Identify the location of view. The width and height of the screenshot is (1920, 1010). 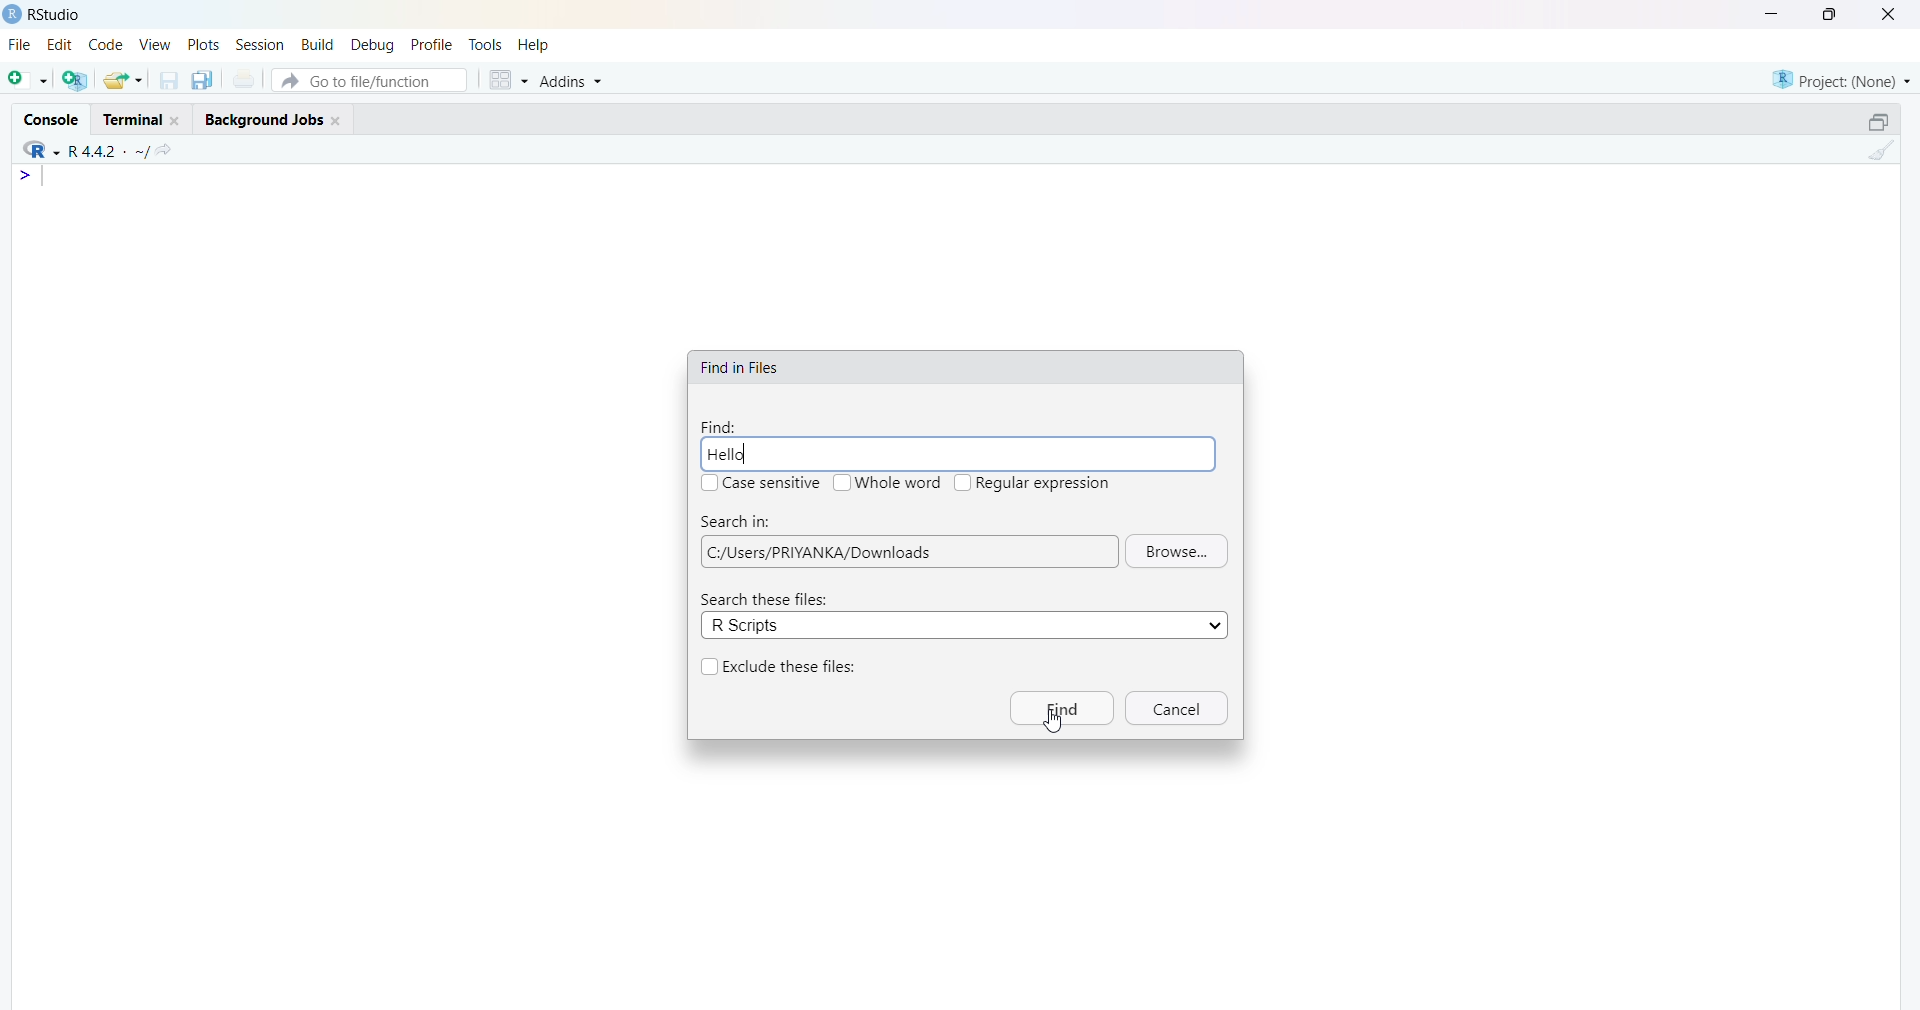
(155, 43).